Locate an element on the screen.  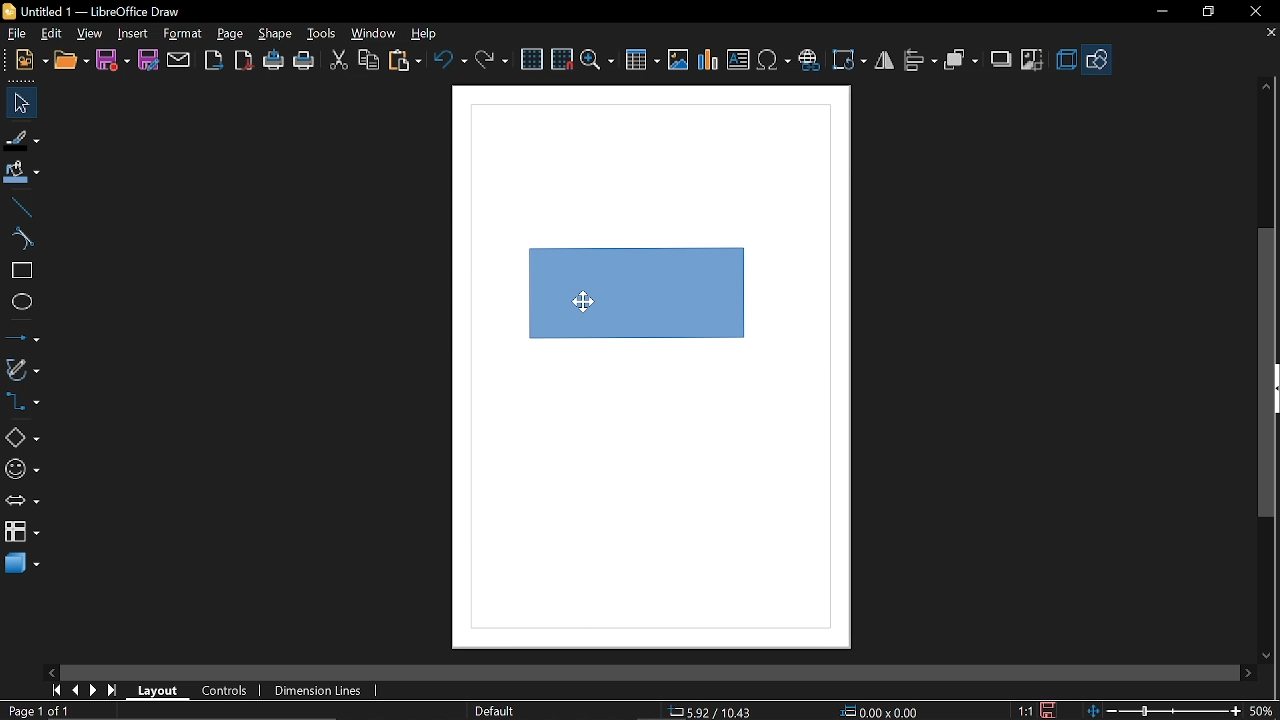
Current diagram is located at coordinates (666, 315).